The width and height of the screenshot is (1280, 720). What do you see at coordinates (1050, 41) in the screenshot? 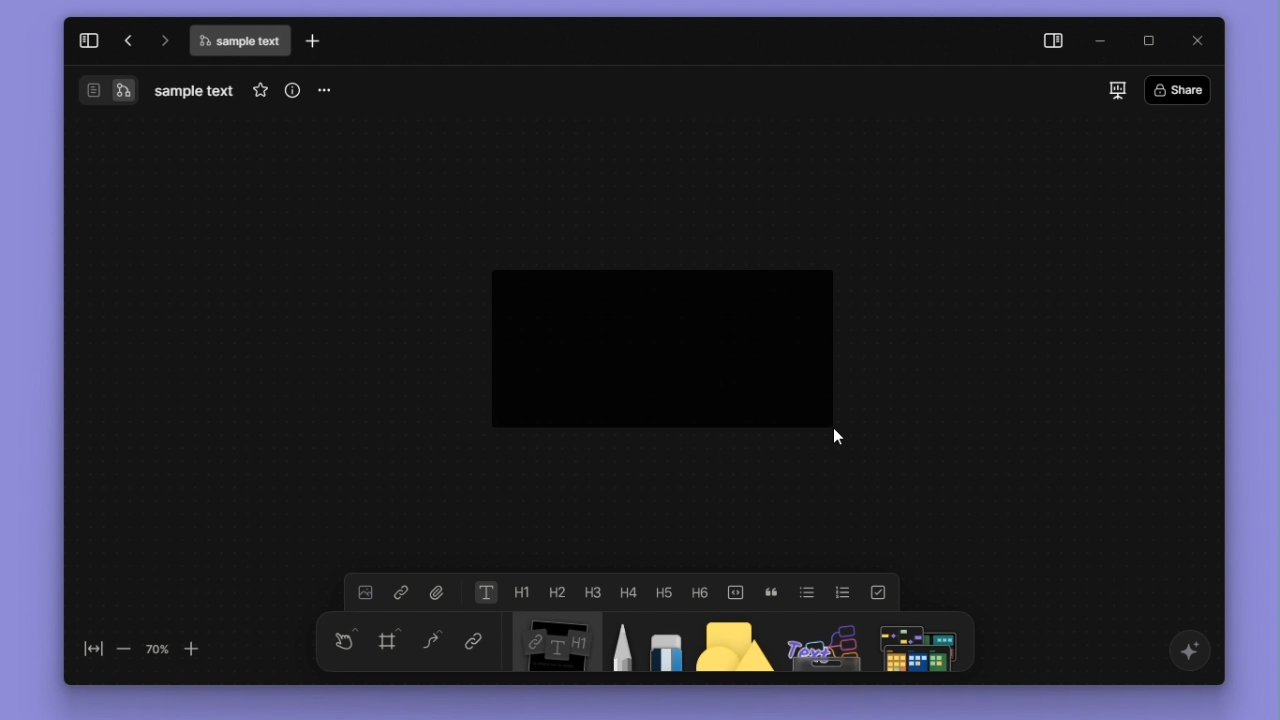
I see `side panel` at bounding box center [1050, 41].